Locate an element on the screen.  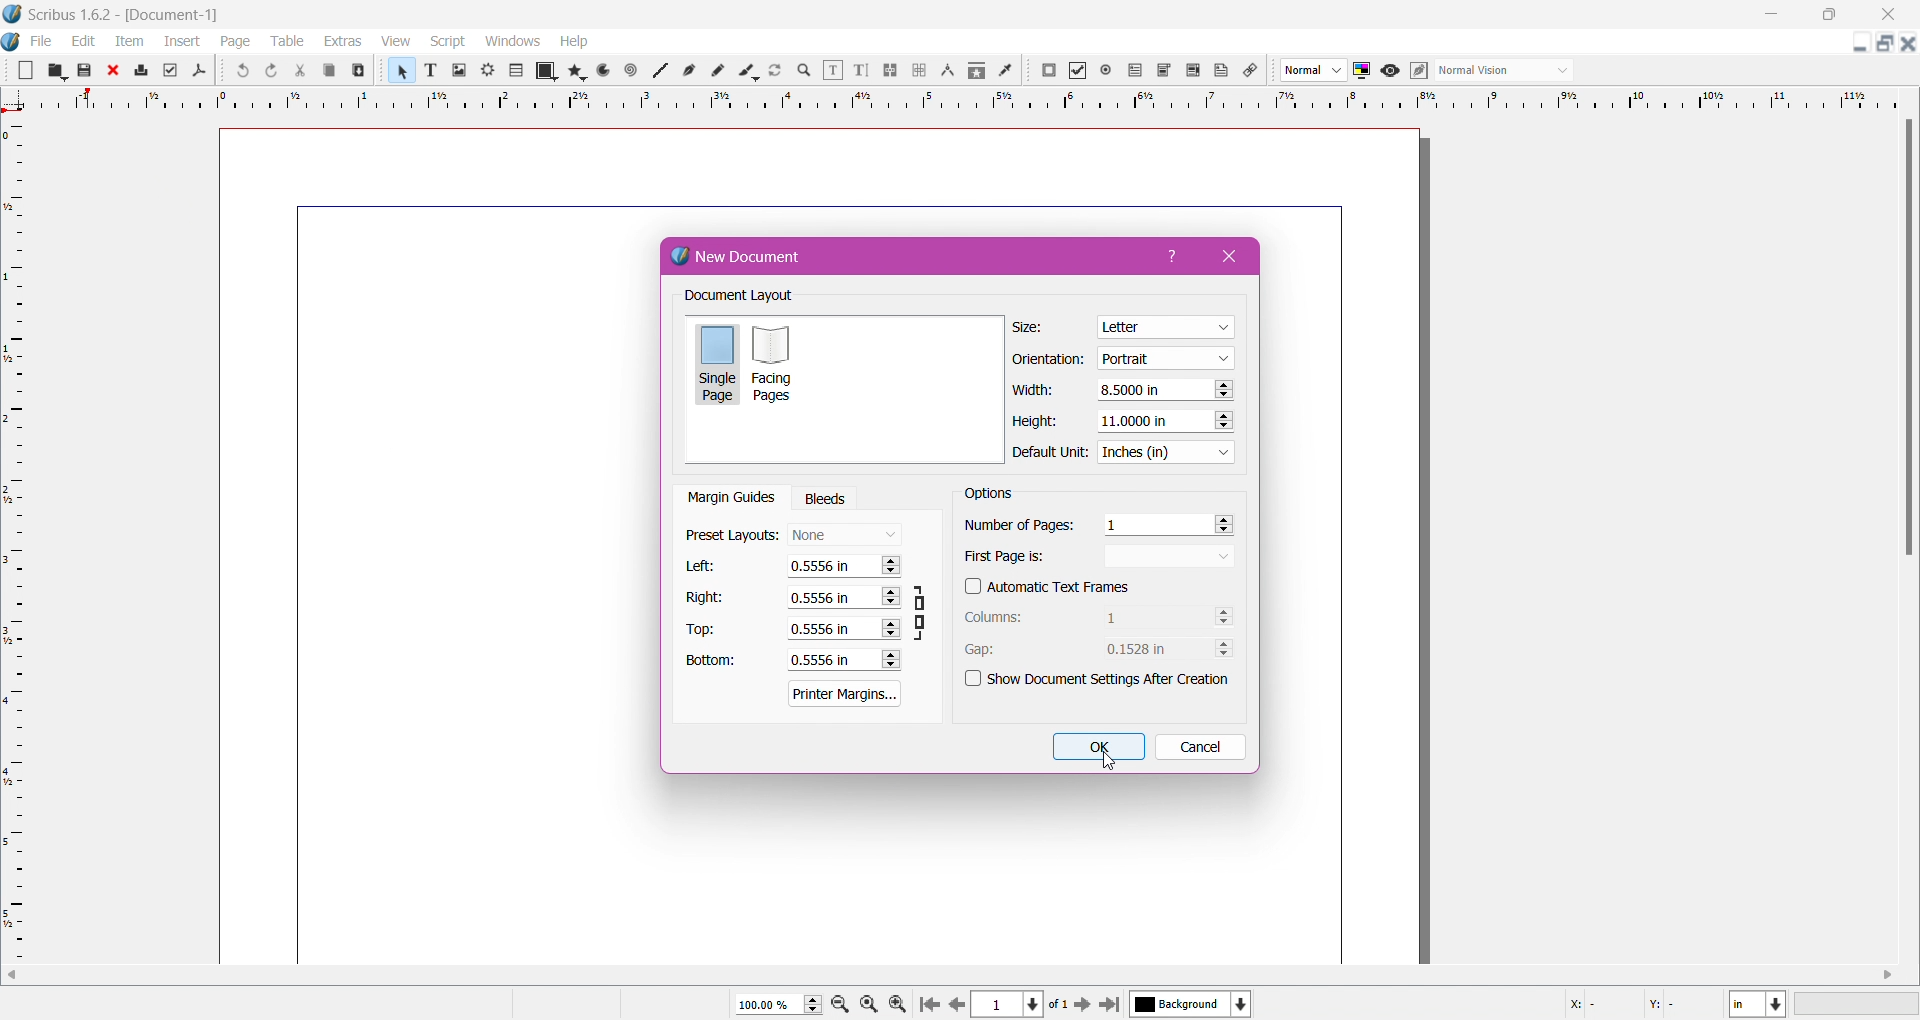
checkbox is located at coordinates (967, 680).